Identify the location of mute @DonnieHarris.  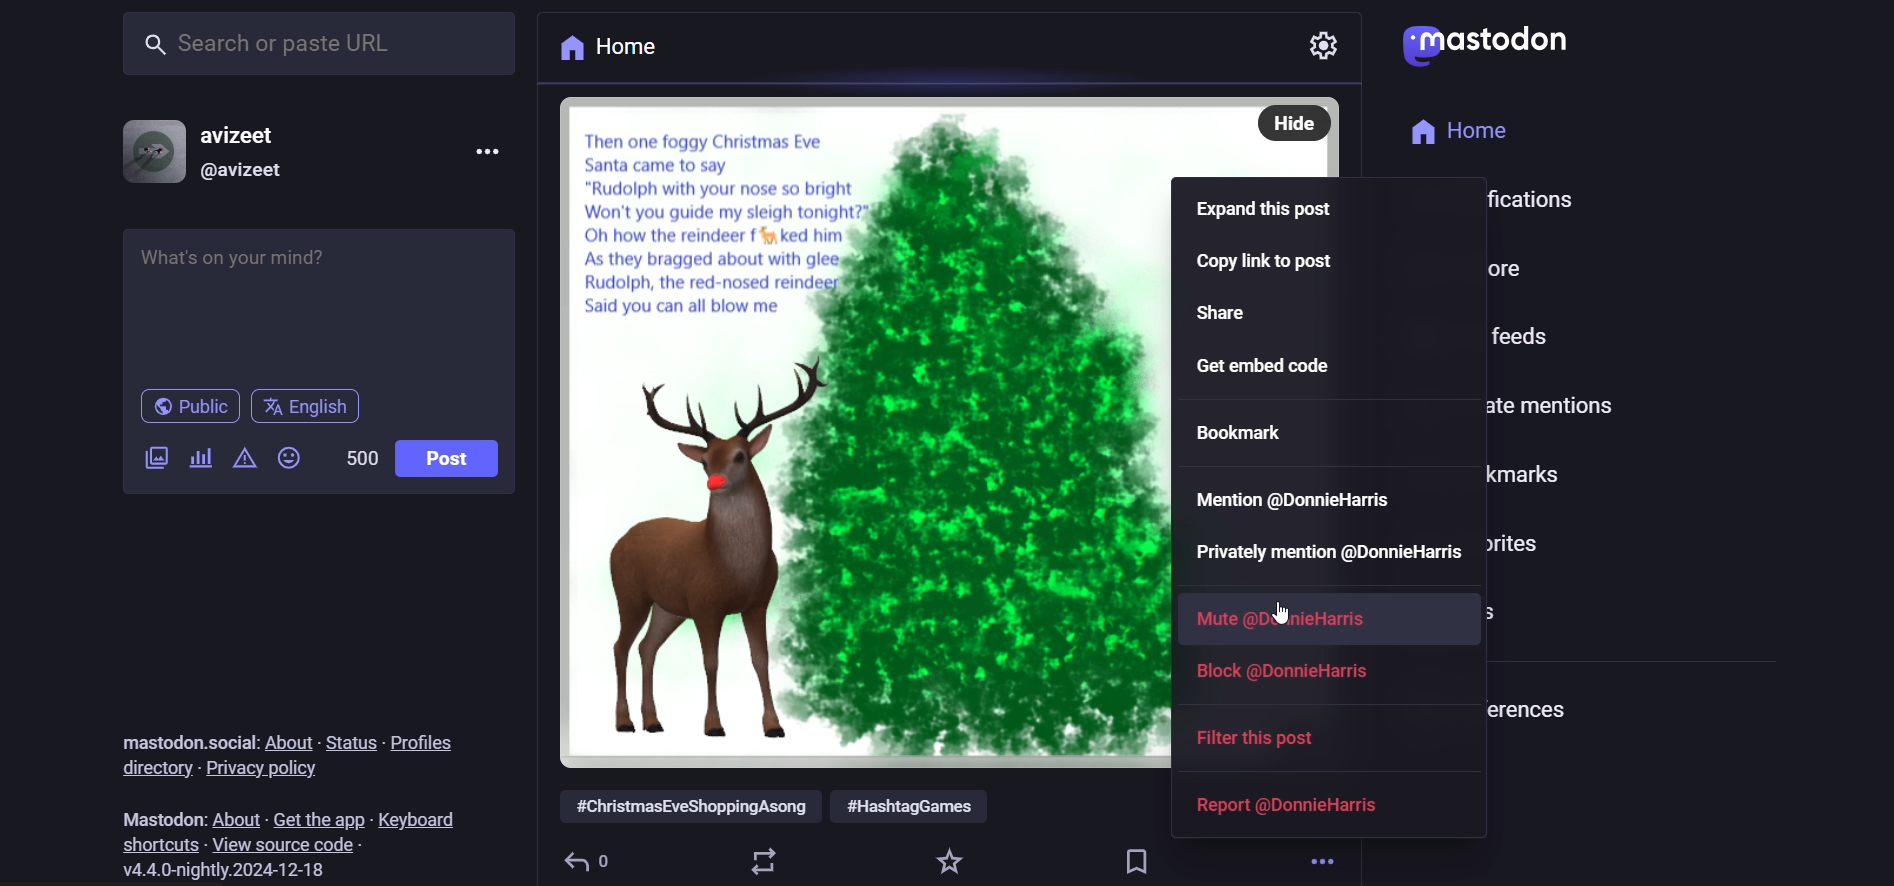
(1286, 616).